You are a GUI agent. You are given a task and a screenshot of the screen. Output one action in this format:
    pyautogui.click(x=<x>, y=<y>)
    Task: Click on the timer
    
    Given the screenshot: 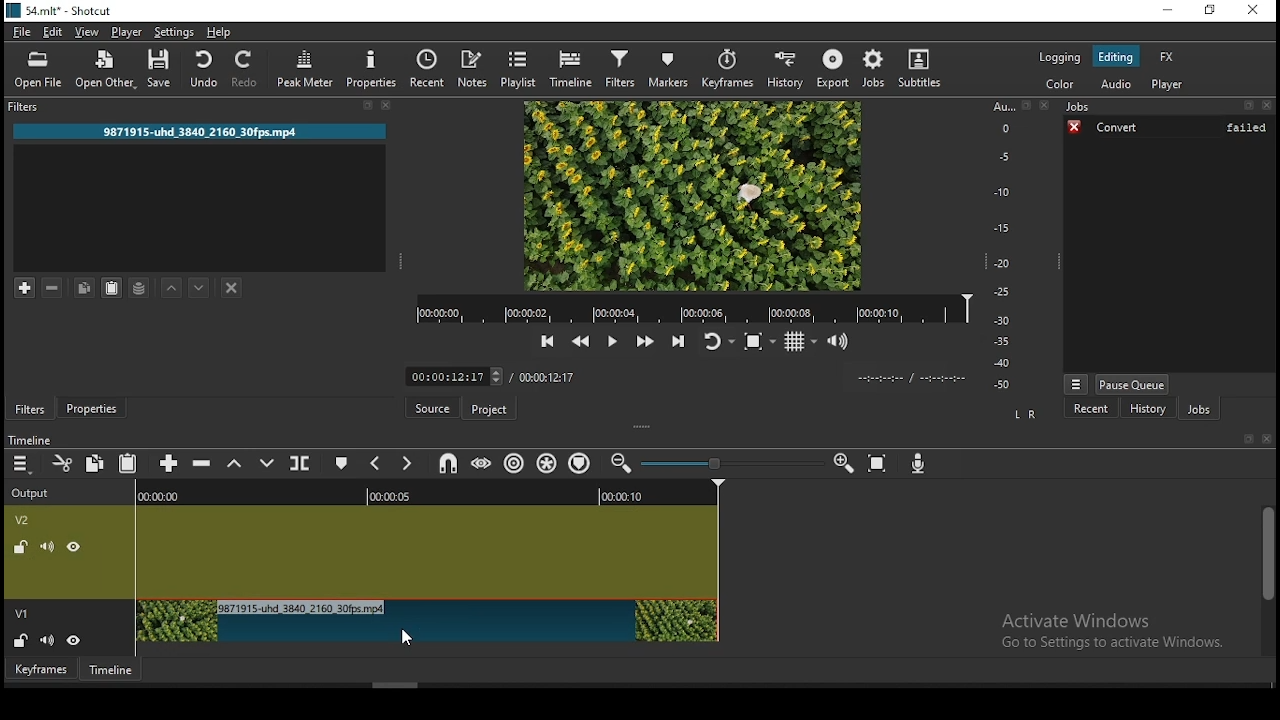 What is the action you would take?
    pyautogui.click(x=911, y=378)
    